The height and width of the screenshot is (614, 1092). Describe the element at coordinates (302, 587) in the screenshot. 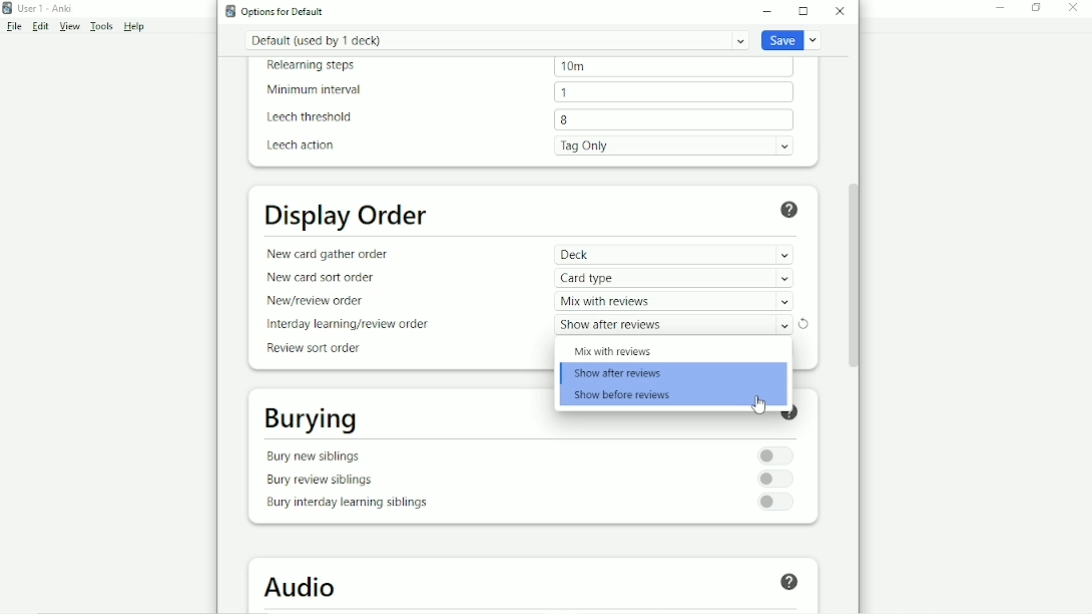

I see `Audio` at that location.